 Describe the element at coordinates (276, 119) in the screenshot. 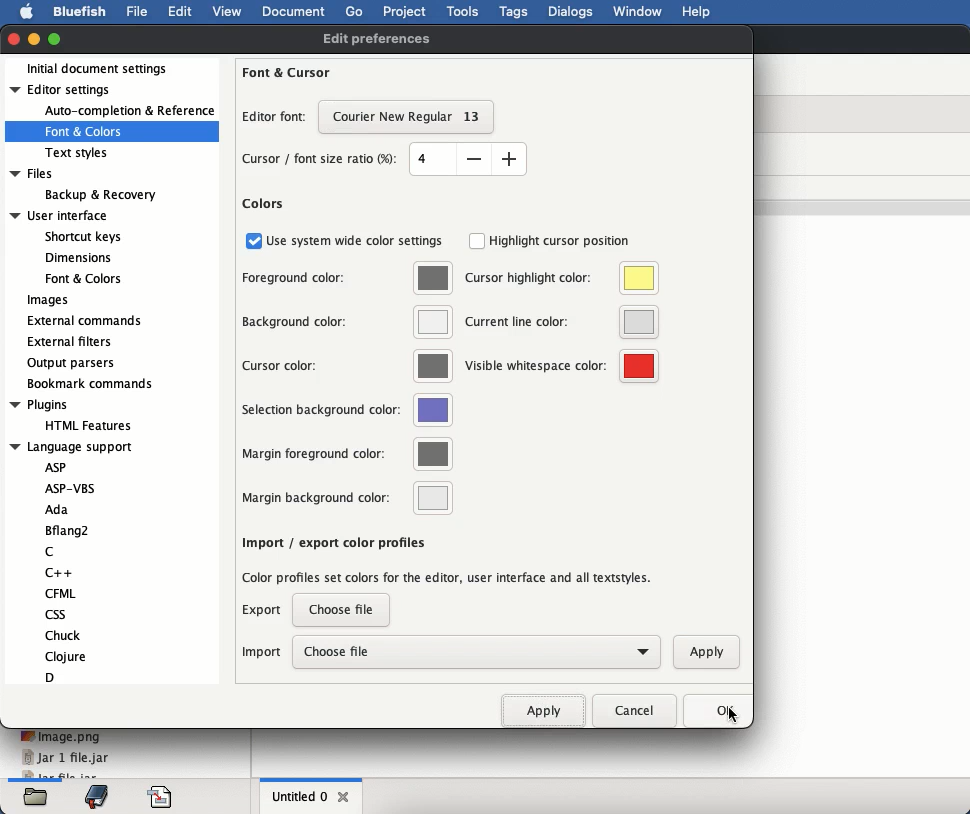

I see `editor font` at that location.